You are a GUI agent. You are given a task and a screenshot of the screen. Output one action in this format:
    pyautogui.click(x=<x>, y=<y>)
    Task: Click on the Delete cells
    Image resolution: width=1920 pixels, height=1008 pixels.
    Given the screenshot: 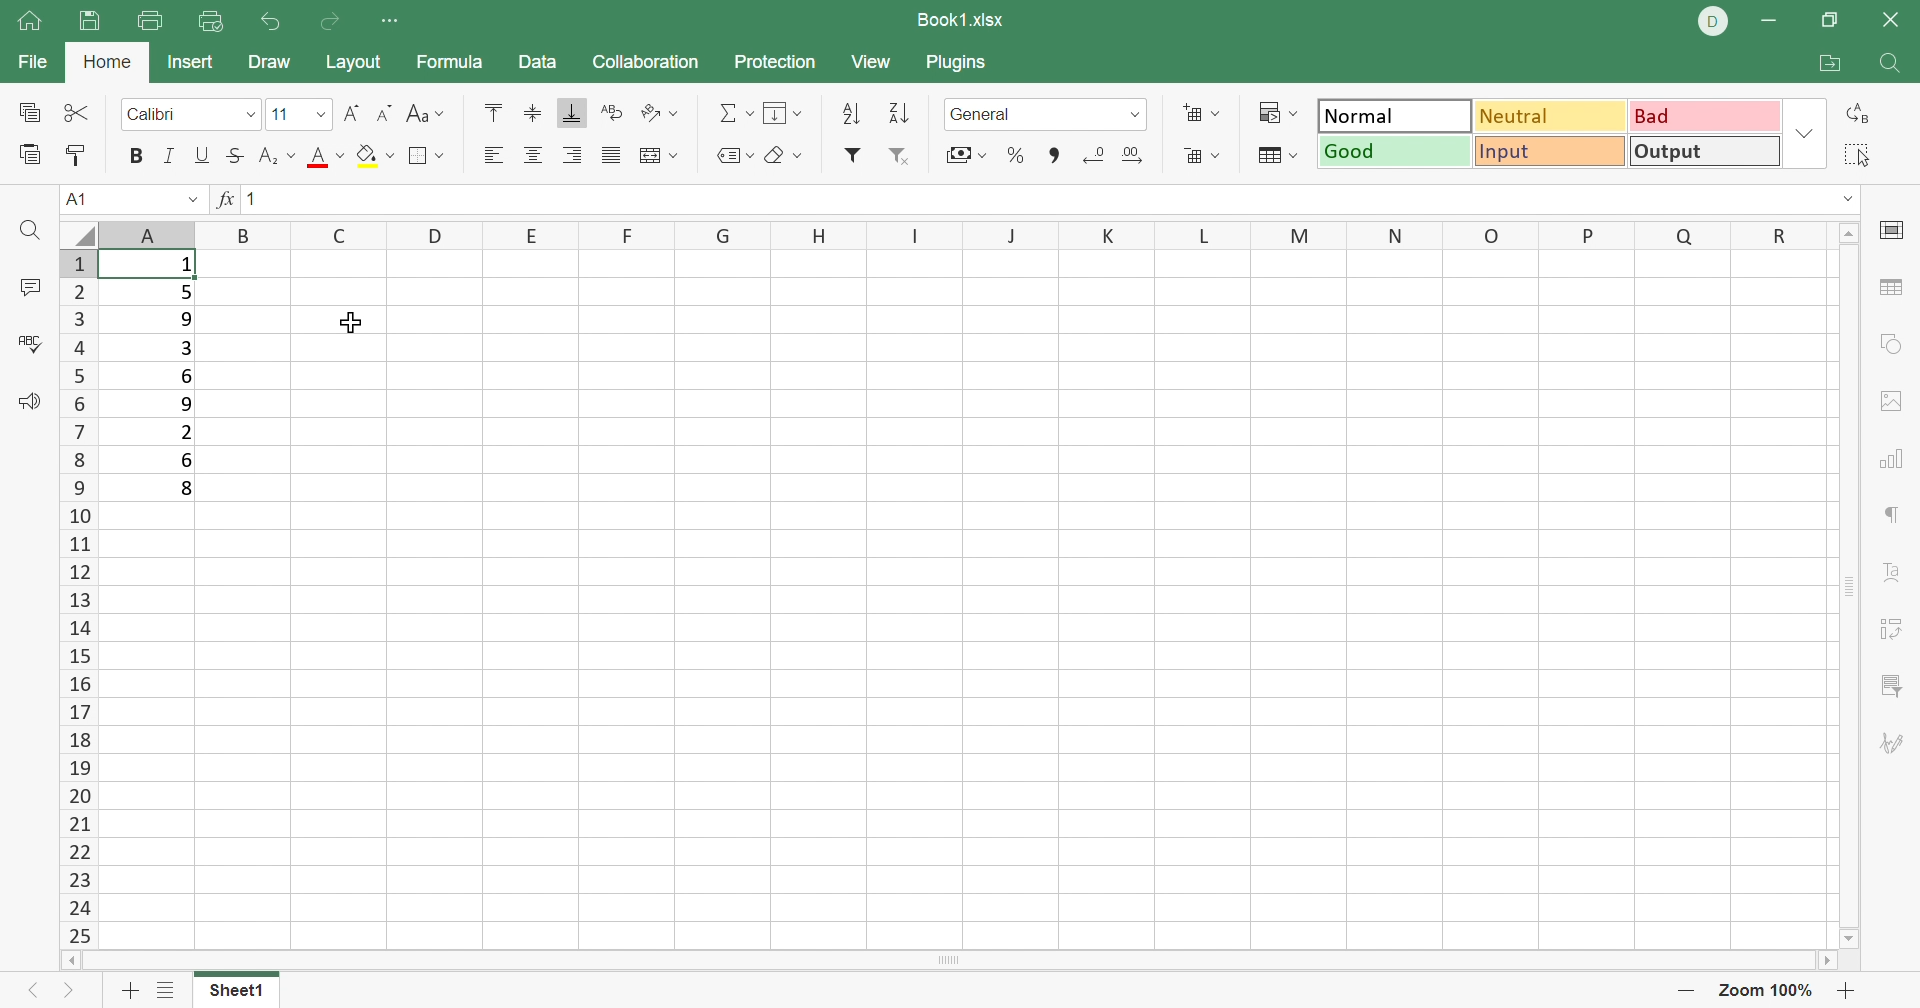 What is the action you would take?
    pyautogui.click(x=1202, y=156)
    